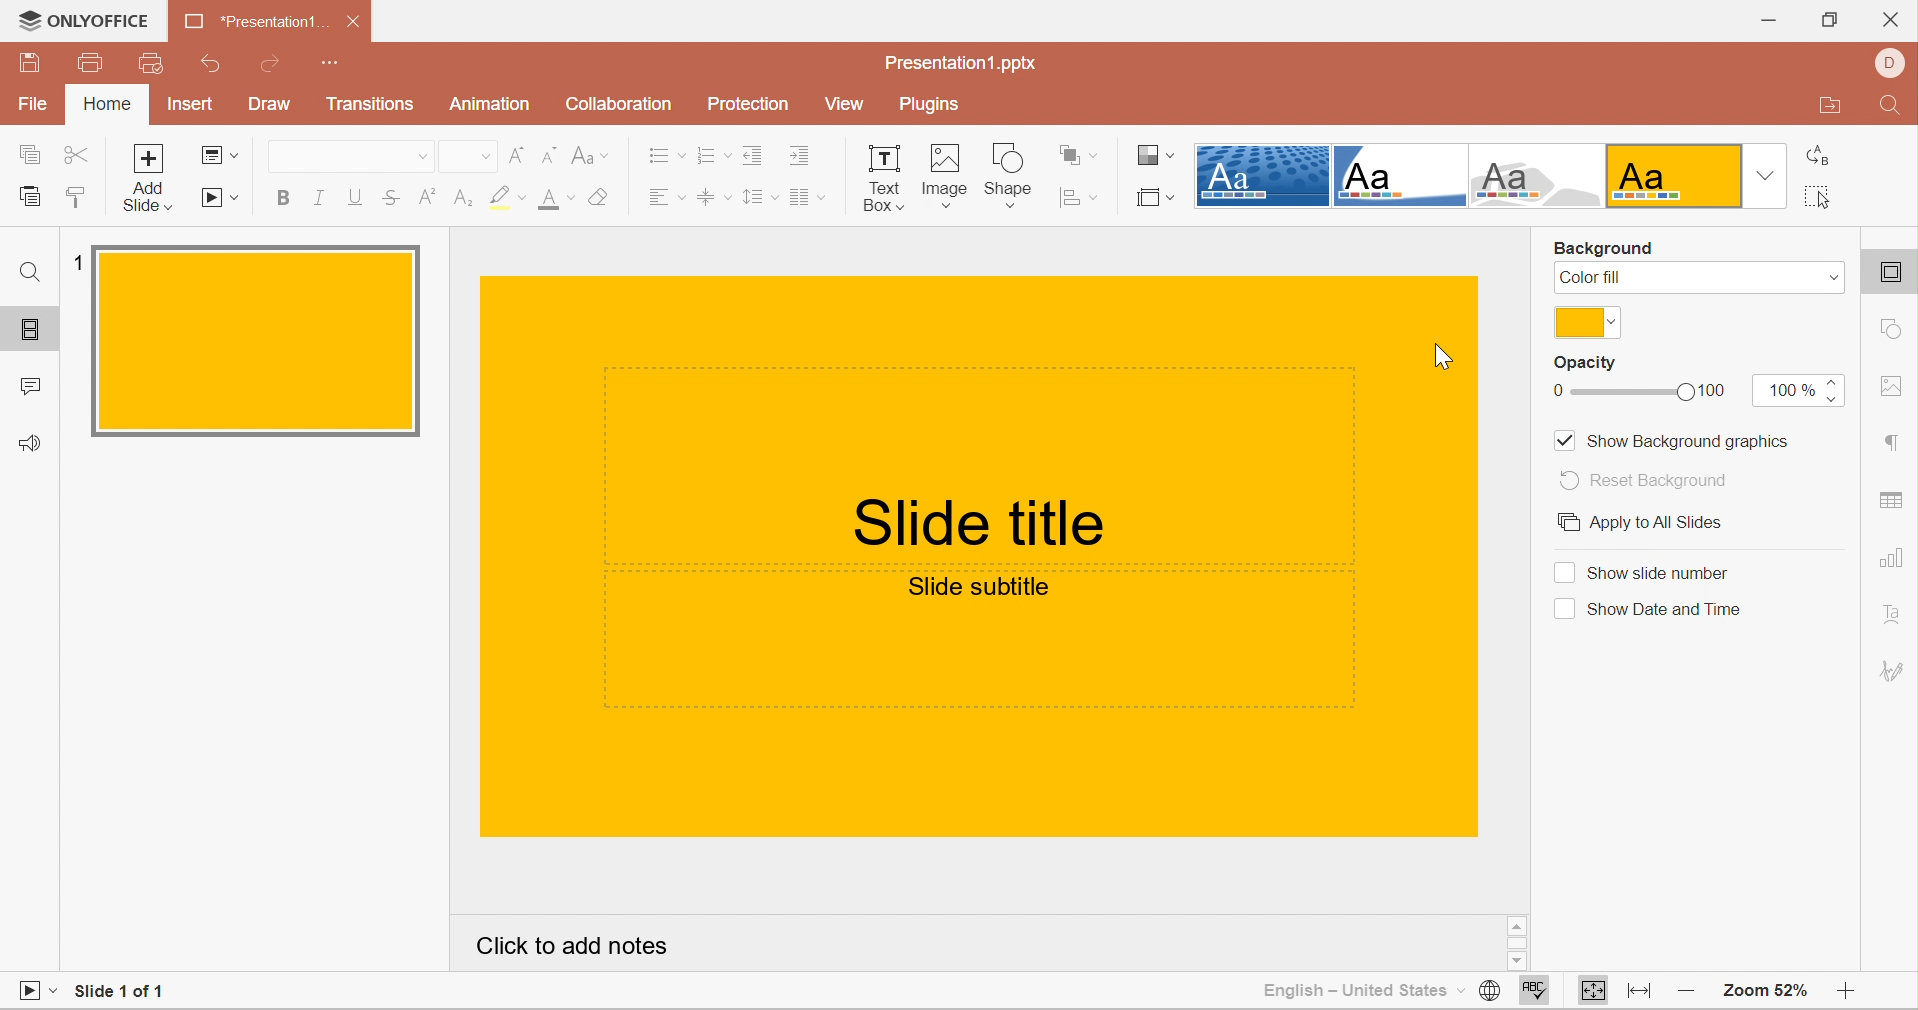 The height and width of the screenshot is (1010, 1918). Describe the element at coordinates (1819, 159) in the screenshot. I see `Replace` at that location.